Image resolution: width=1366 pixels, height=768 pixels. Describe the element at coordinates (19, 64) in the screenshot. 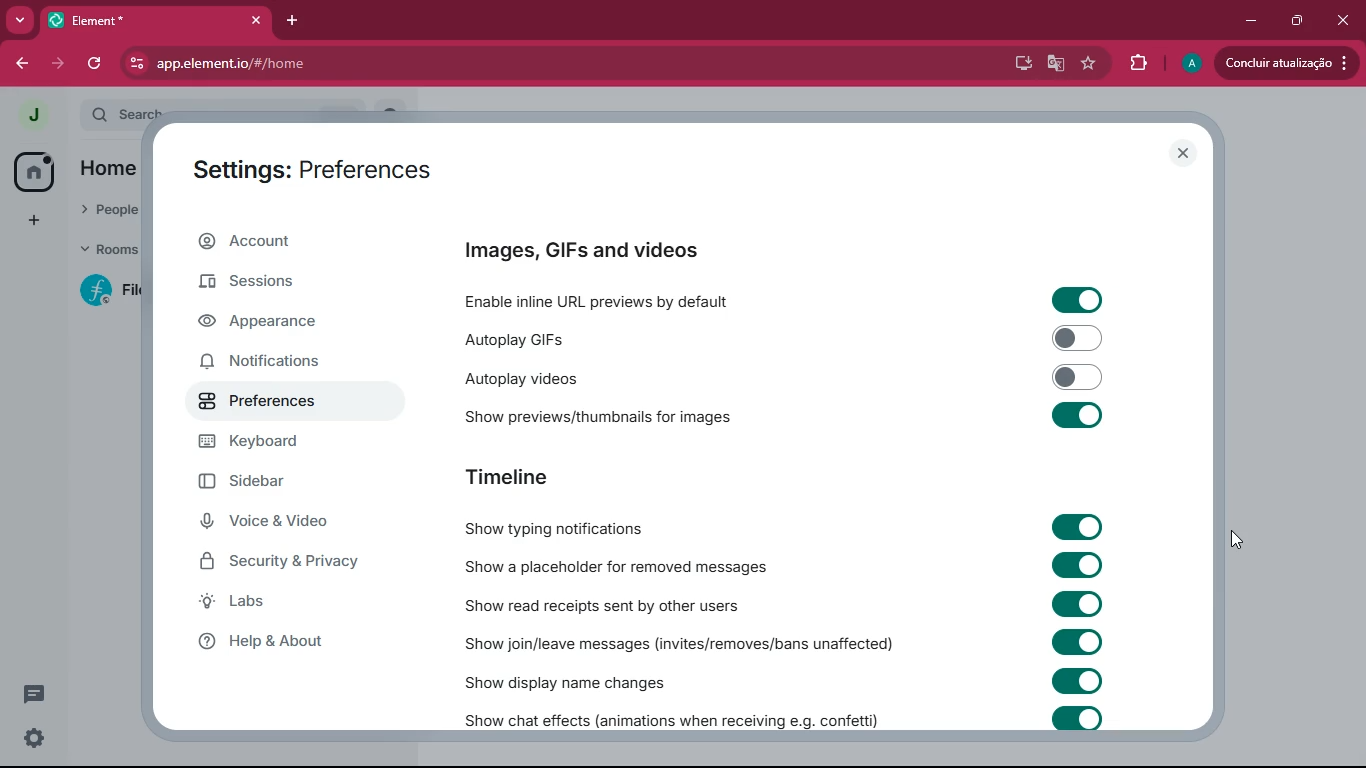

I see `back` at that location.